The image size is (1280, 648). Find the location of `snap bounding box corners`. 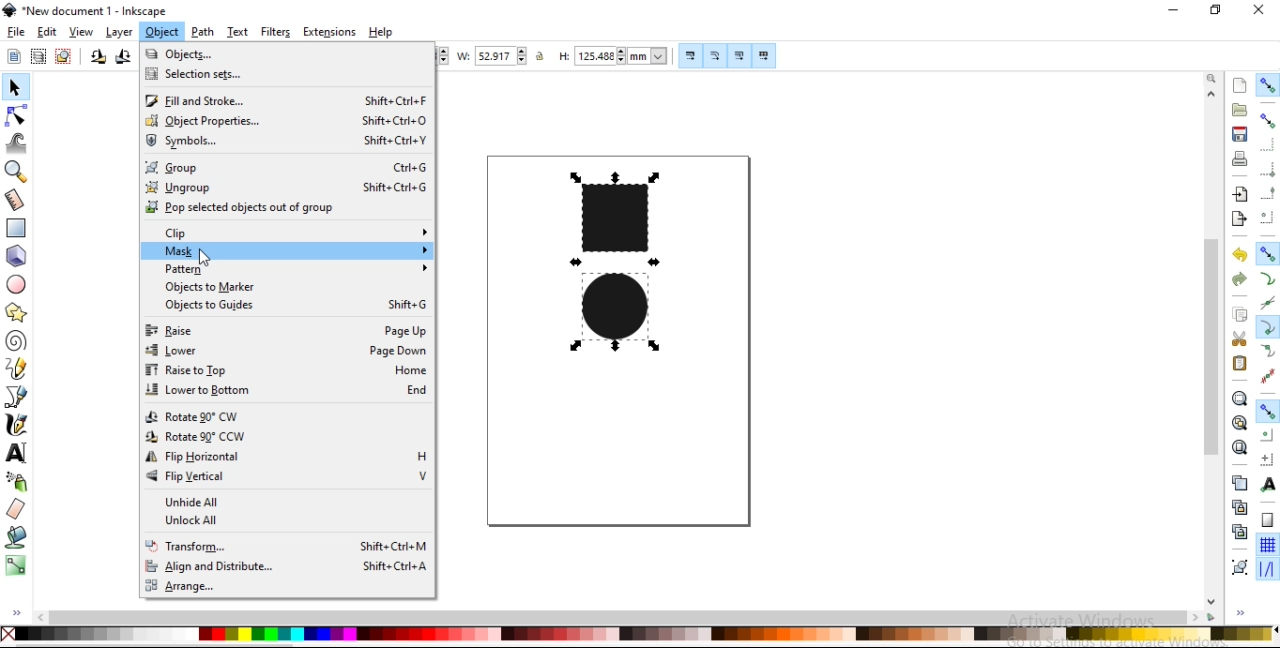

snap bounding box corners is located at coordinates (1267, 170).